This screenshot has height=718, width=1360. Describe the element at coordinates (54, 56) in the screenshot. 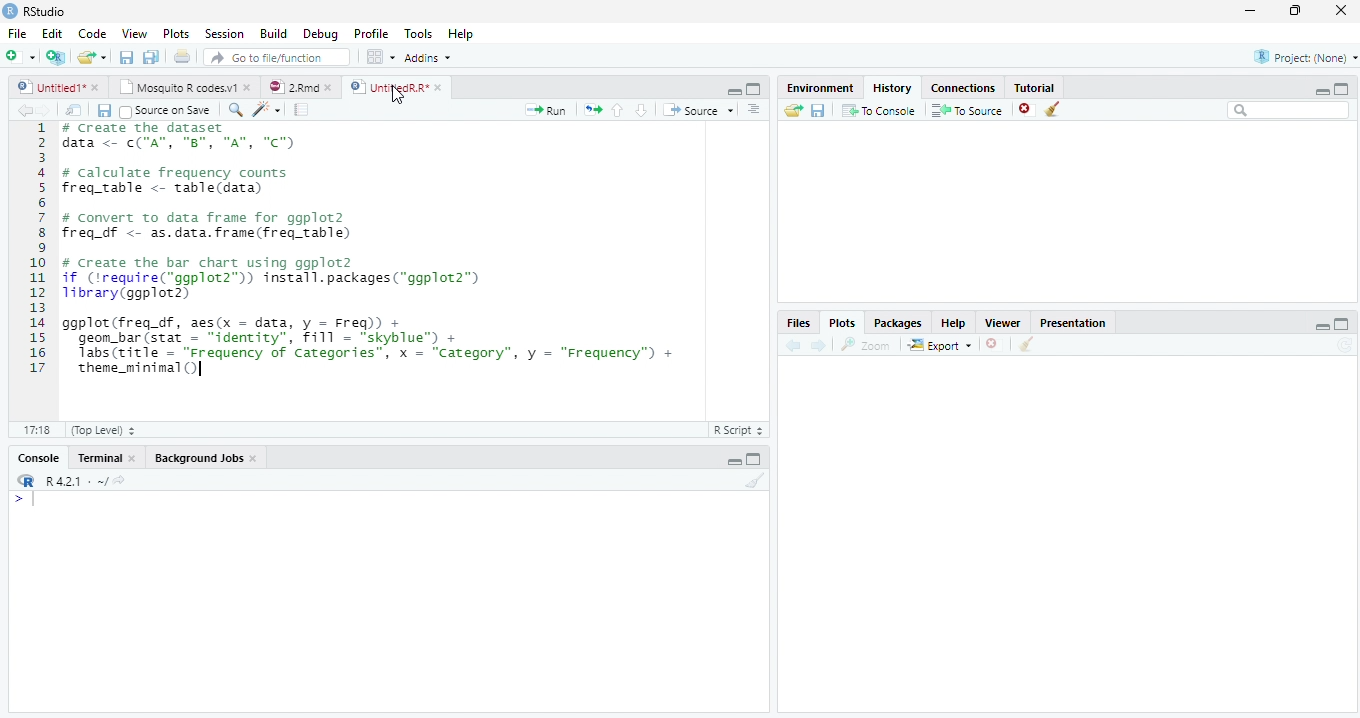

I see `Create a project` at that location.